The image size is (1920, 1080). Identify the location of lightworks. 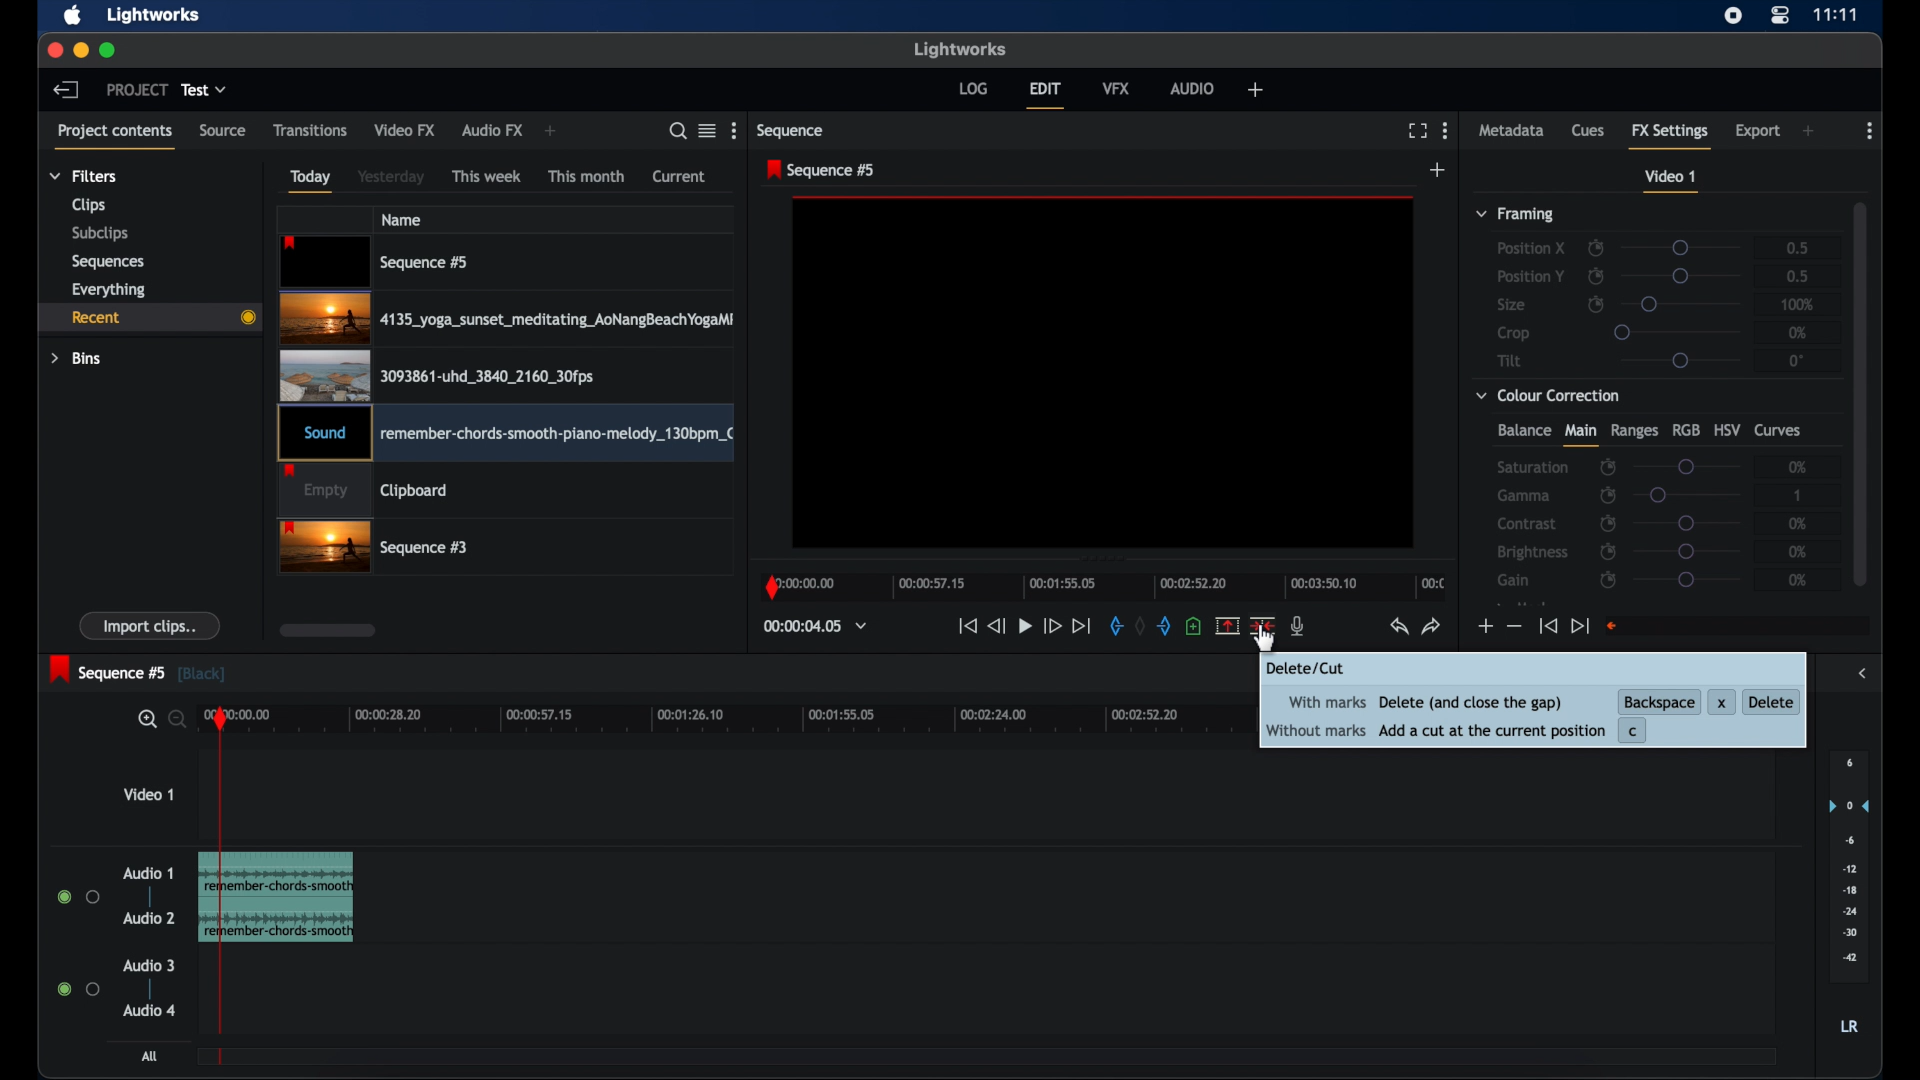
(156, 15).